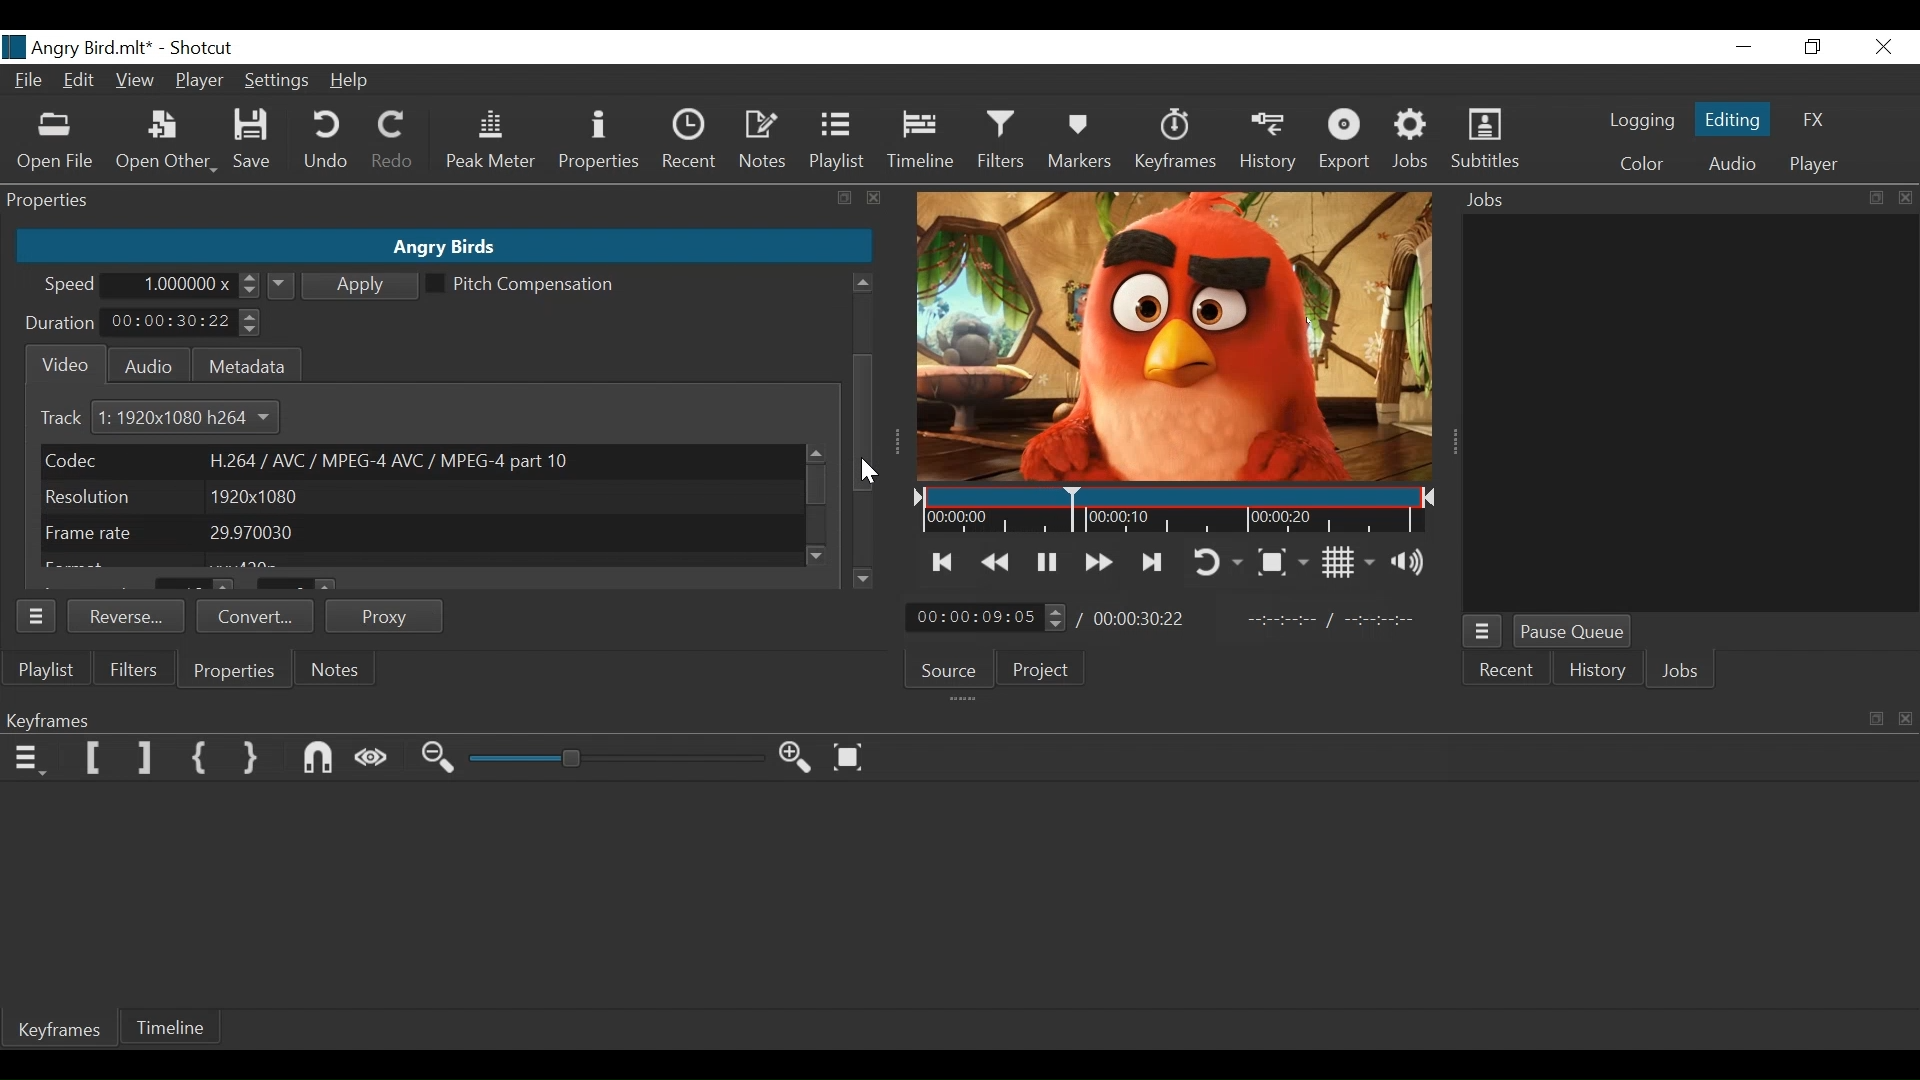  What do you see at coordinates (1349, 143) in the screenshot?
I see `Export` at bounding box center [1349, 143].